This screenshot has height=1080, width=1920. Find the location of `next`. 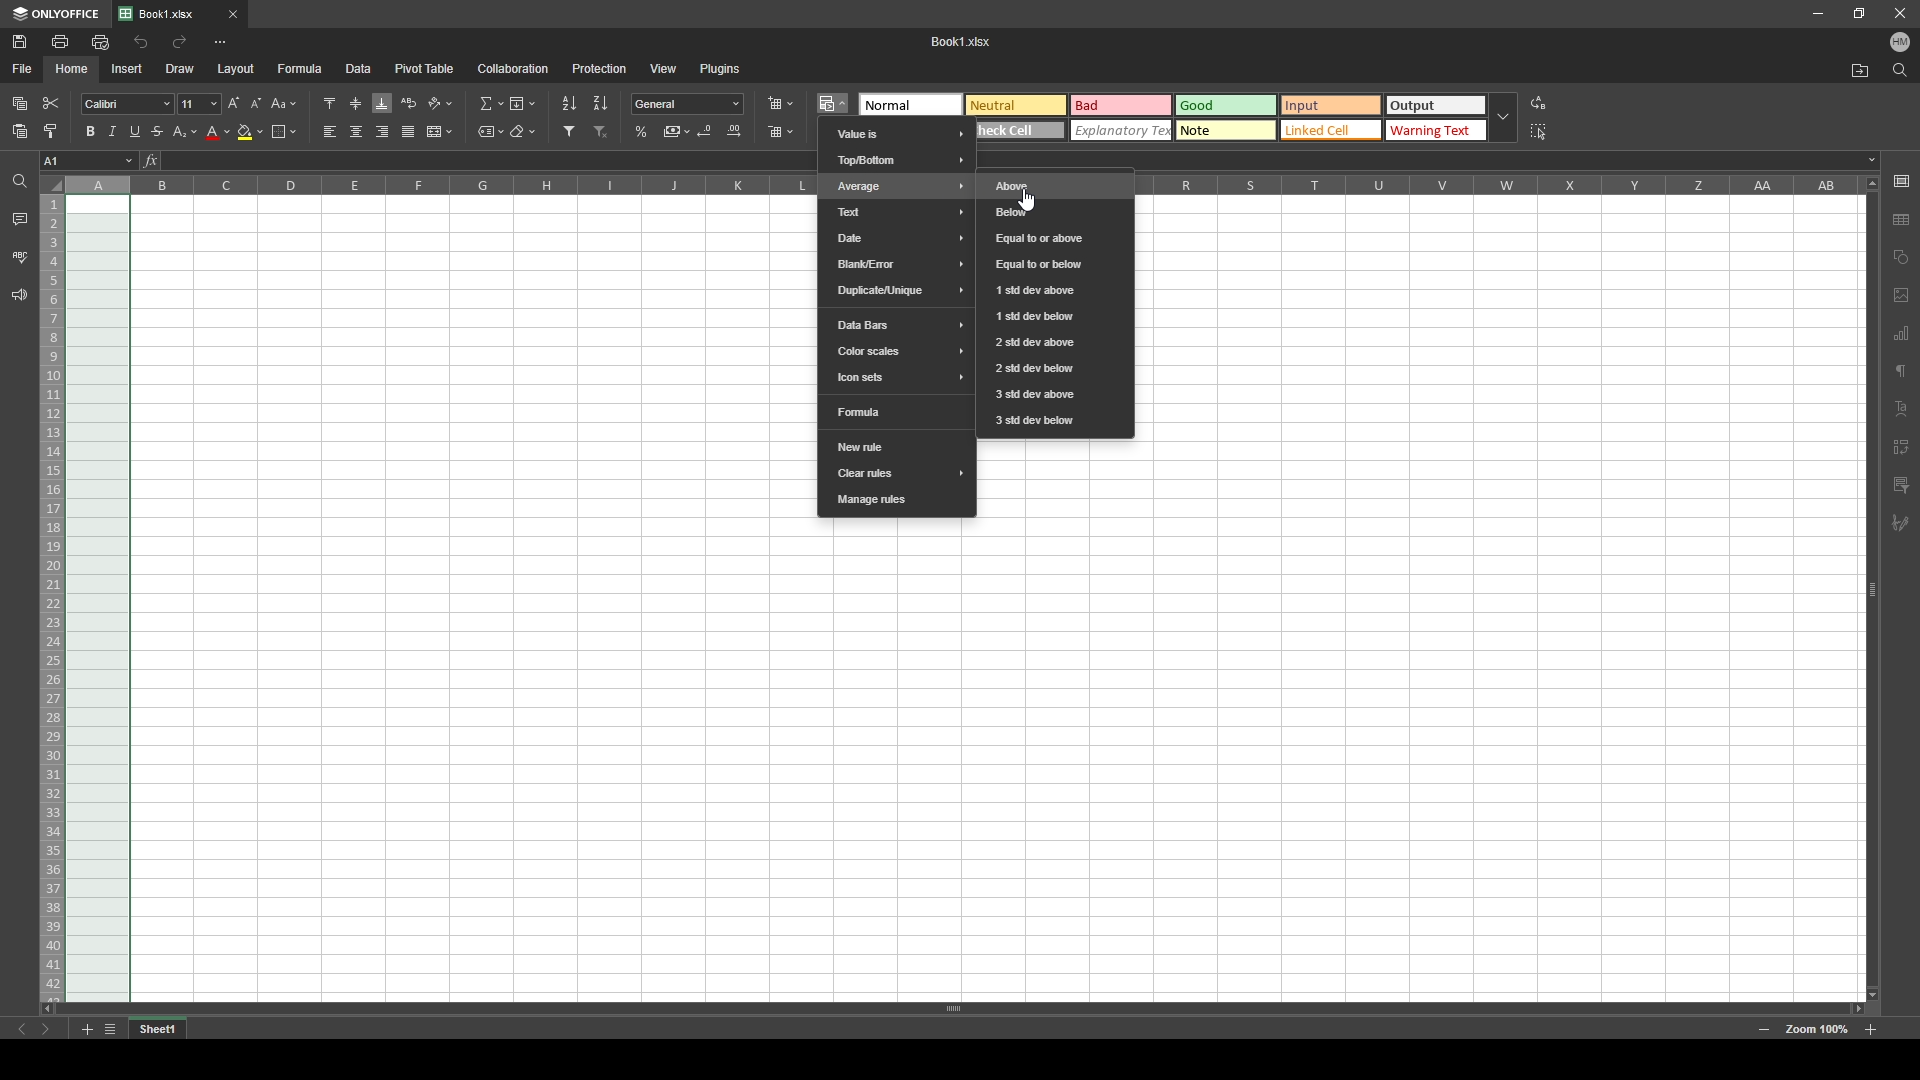

next is located at coordinates (46, 1030).